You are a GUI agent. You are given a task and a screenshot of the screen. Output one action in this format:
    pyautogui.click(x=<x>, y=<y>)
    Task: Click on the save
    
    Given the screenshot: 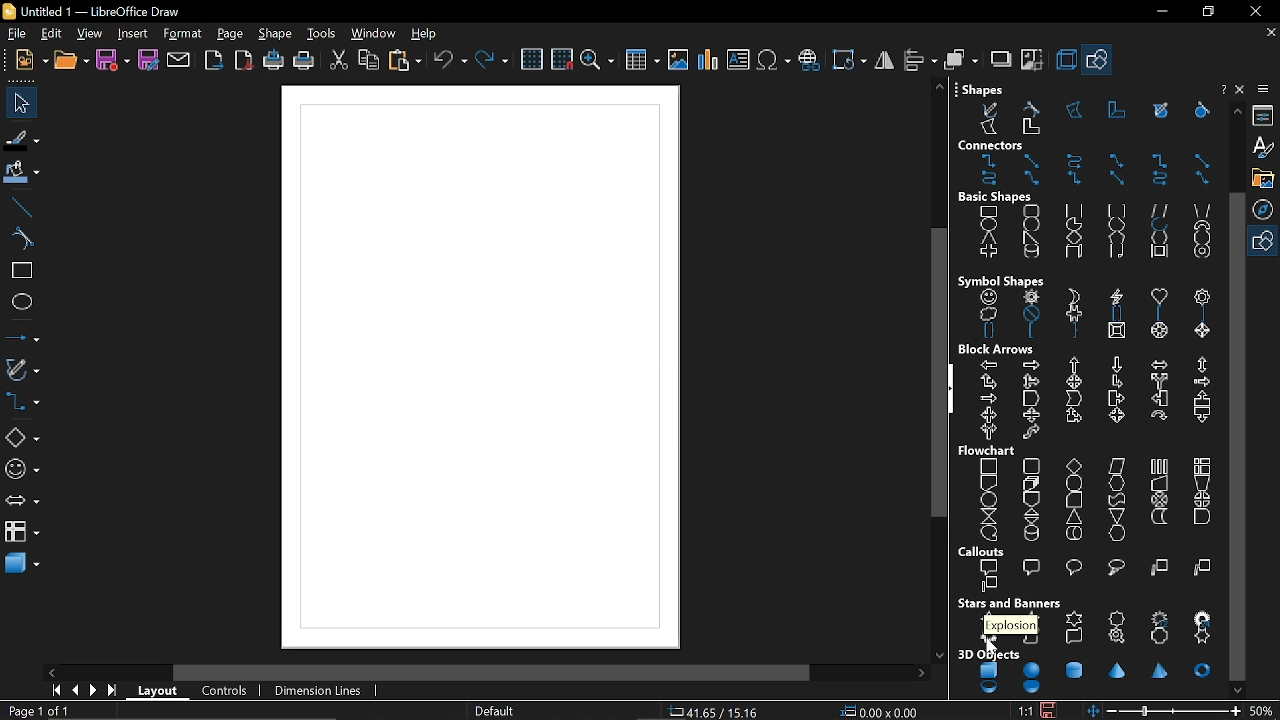 What is the action you would take?
    pyautogui.click(x=1053, y=708)
    